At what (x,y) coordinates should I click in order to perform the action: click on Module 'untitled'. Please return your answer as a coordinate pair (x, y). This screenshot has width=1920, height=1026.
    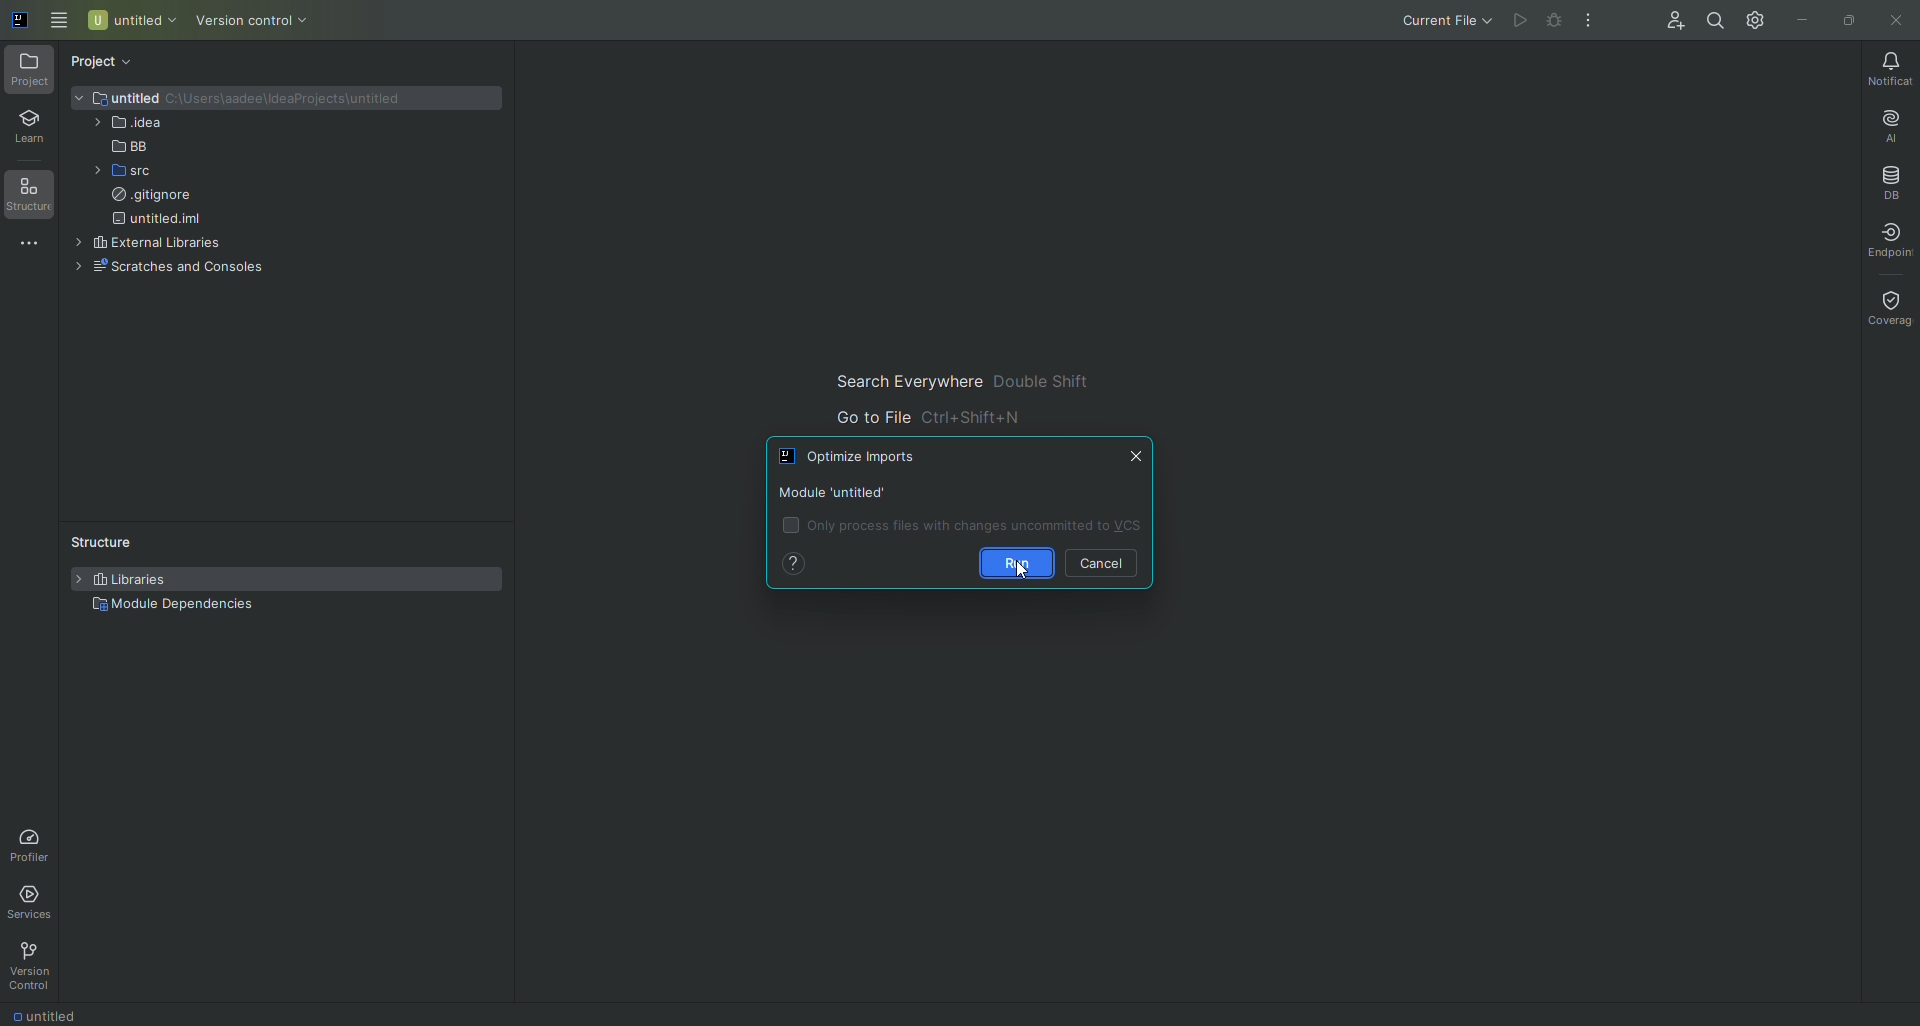
    Looking at the image, I should click on (835, 491).